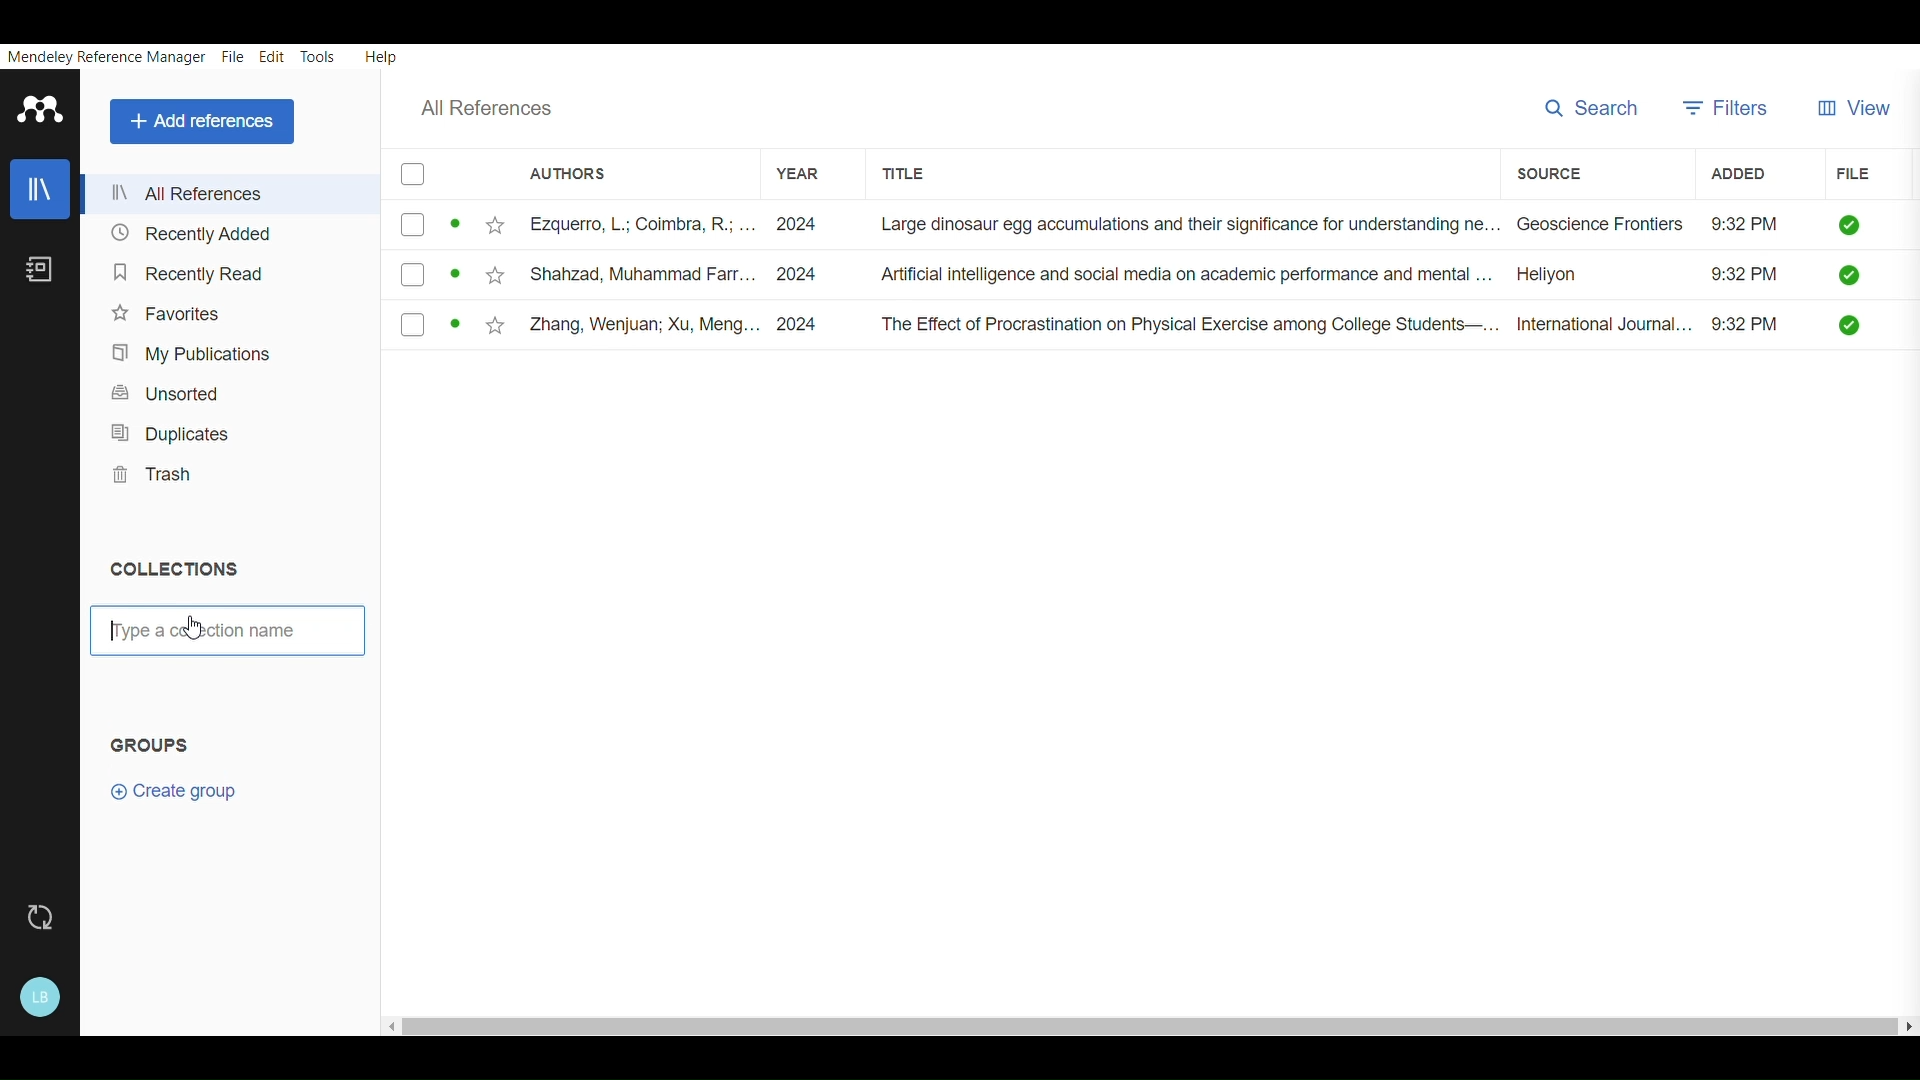 Image resolution: width=1920 pixels, height=1080 pixels. What do you see at coordinates (807, 323) in the screenshot?
I see `2024` at bounding box center [807, 323].